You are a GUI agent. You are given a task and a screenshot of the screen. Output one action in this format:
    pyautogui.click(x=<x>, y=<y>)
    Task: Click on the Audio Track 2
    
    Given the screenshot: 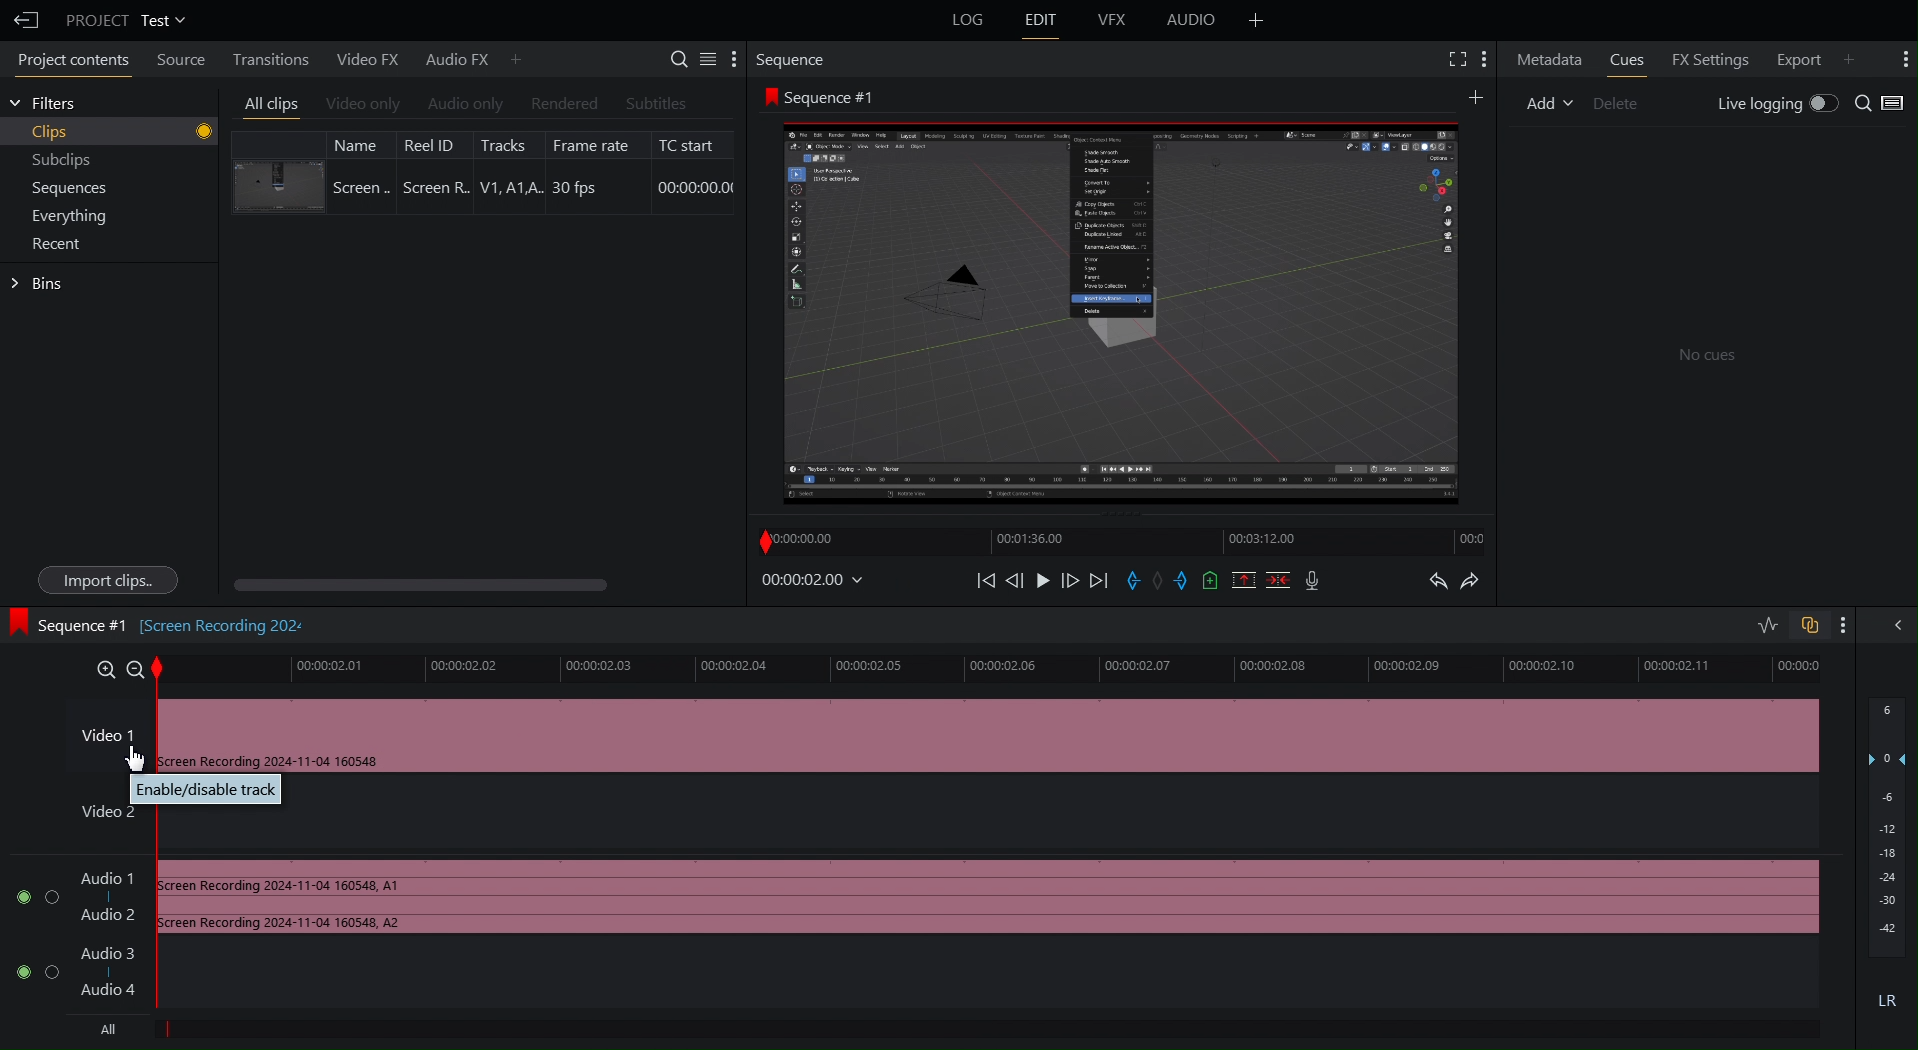 What is the action you would take?
    pyautogui.click(x=89, y=976)
    